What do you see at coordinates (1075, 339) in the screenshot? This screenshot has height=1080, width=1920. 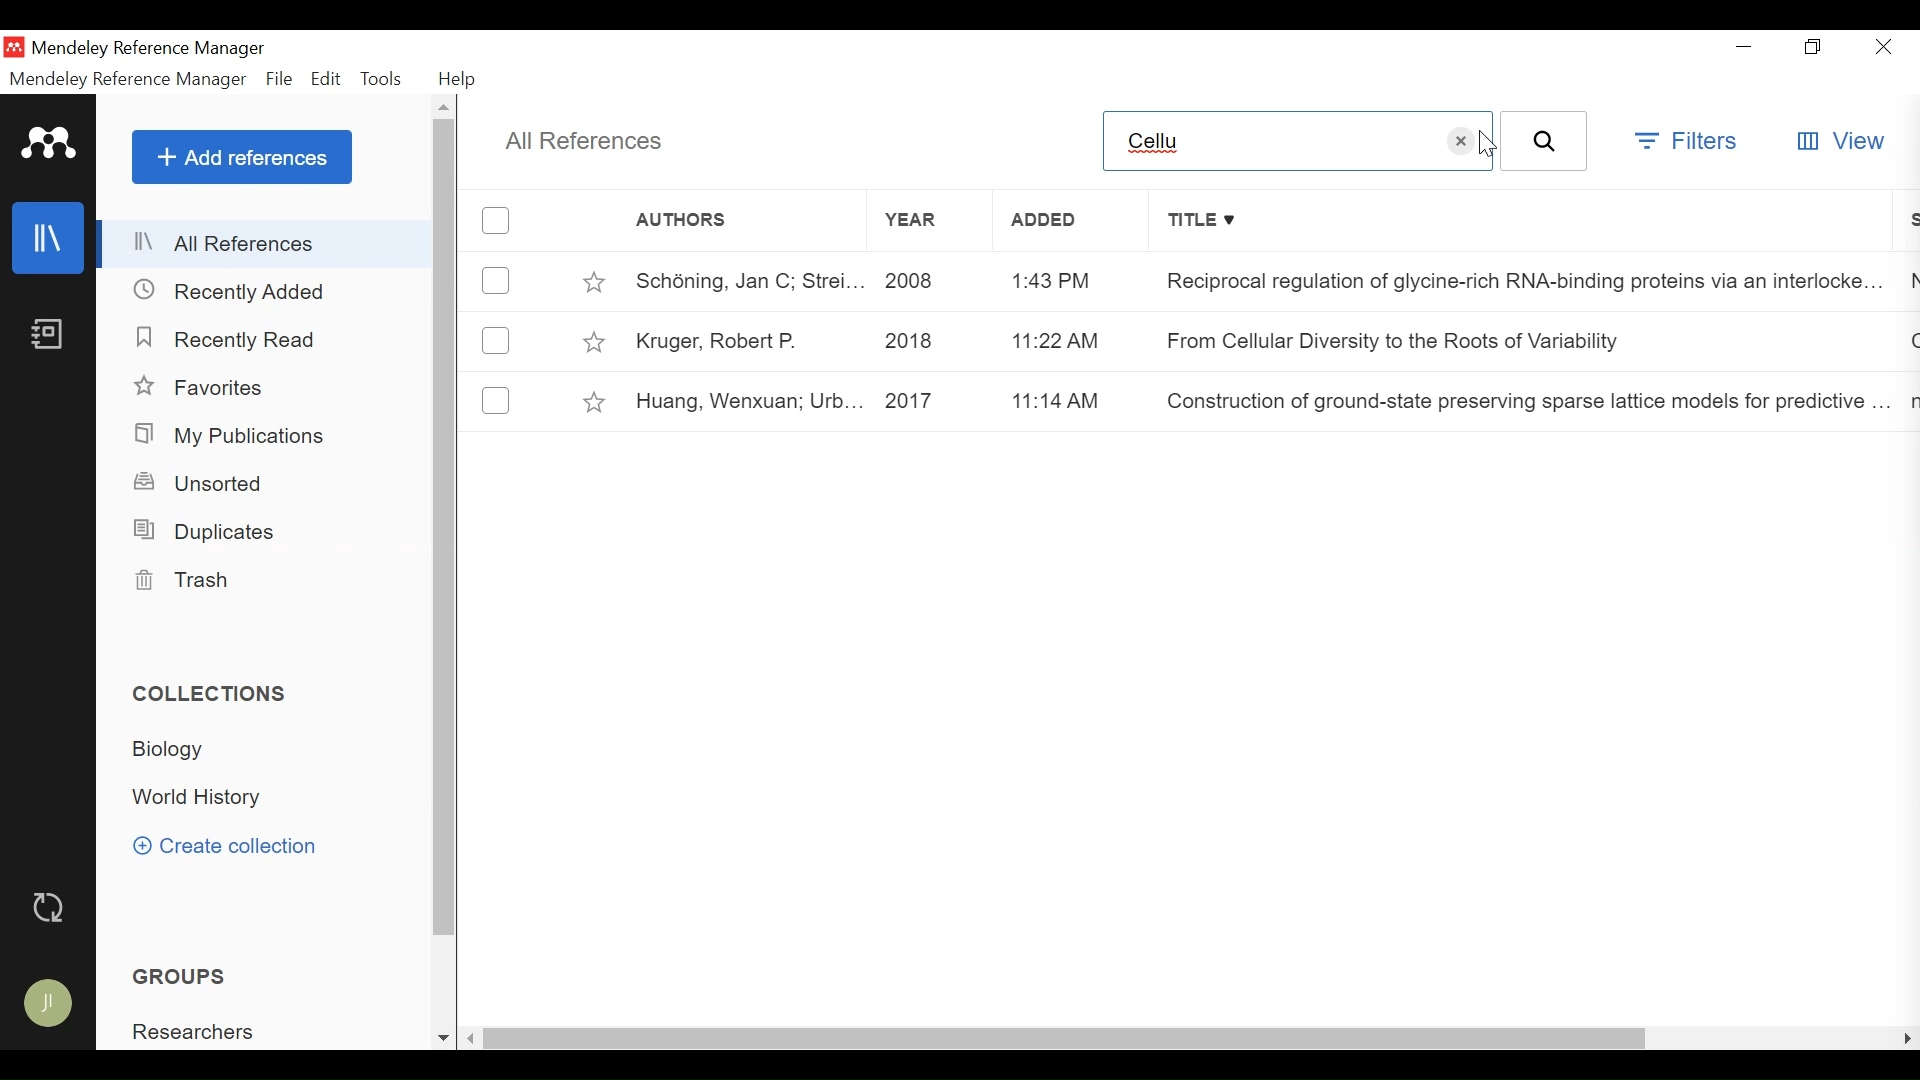 I see `11:22 AM` at bounding box center [1075, 339].